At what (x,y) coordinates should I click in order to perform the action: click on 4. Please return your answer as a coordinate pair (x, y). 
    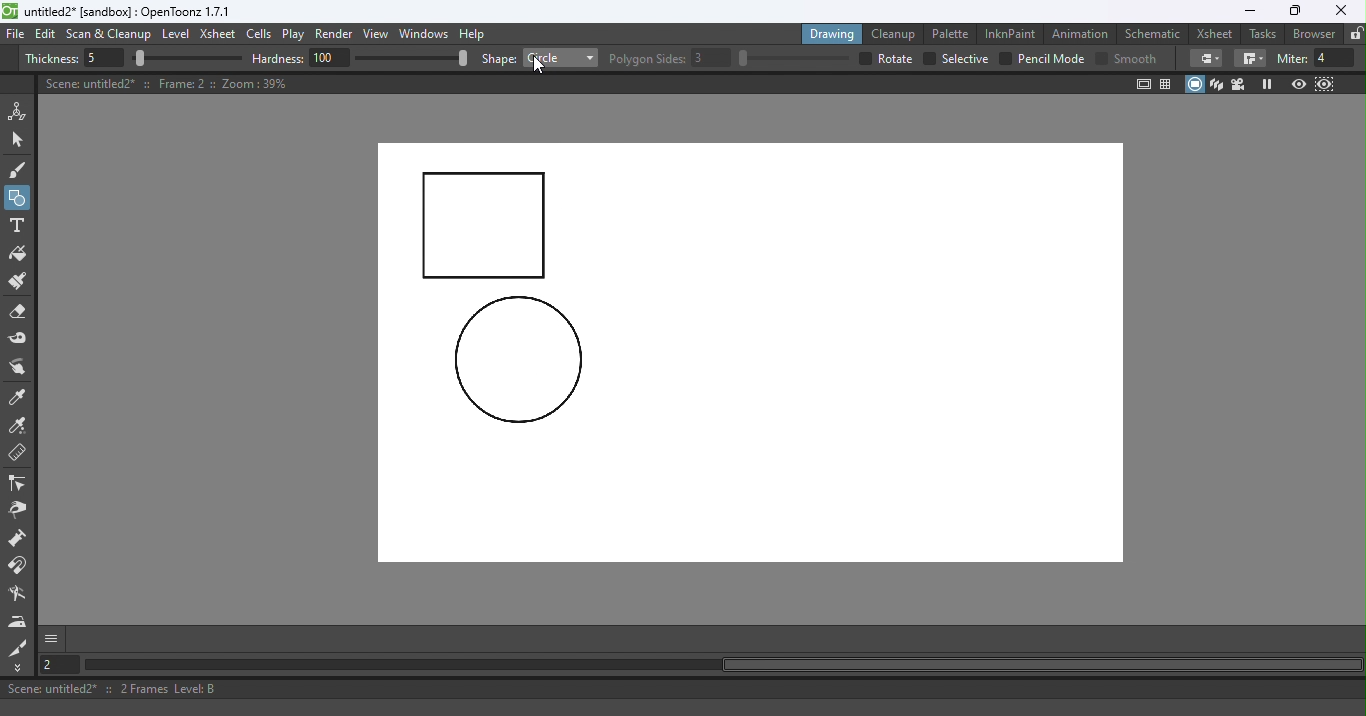
    Looking at the image, I should click on (1335, 58).